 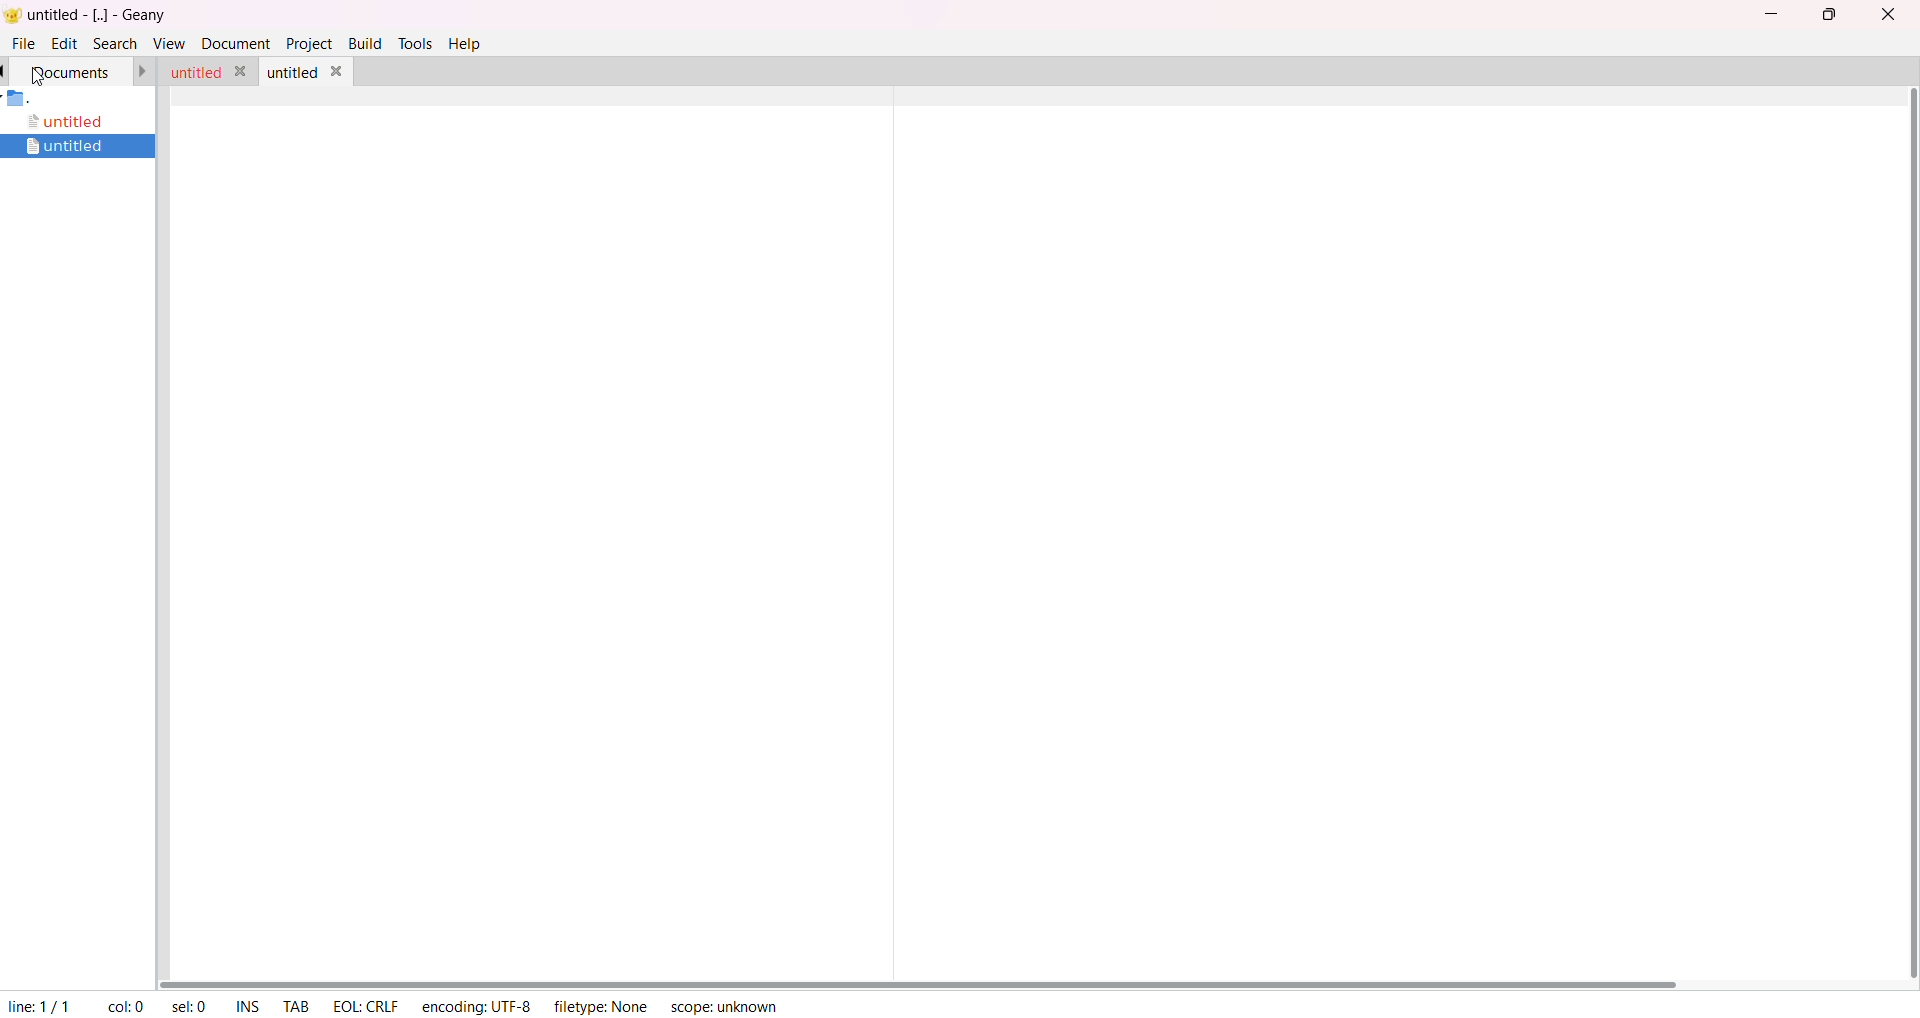 What do you see at coordinates (126, 1006) in the screenshot?
I see `col: 0` at bounding box center [126, 1006].